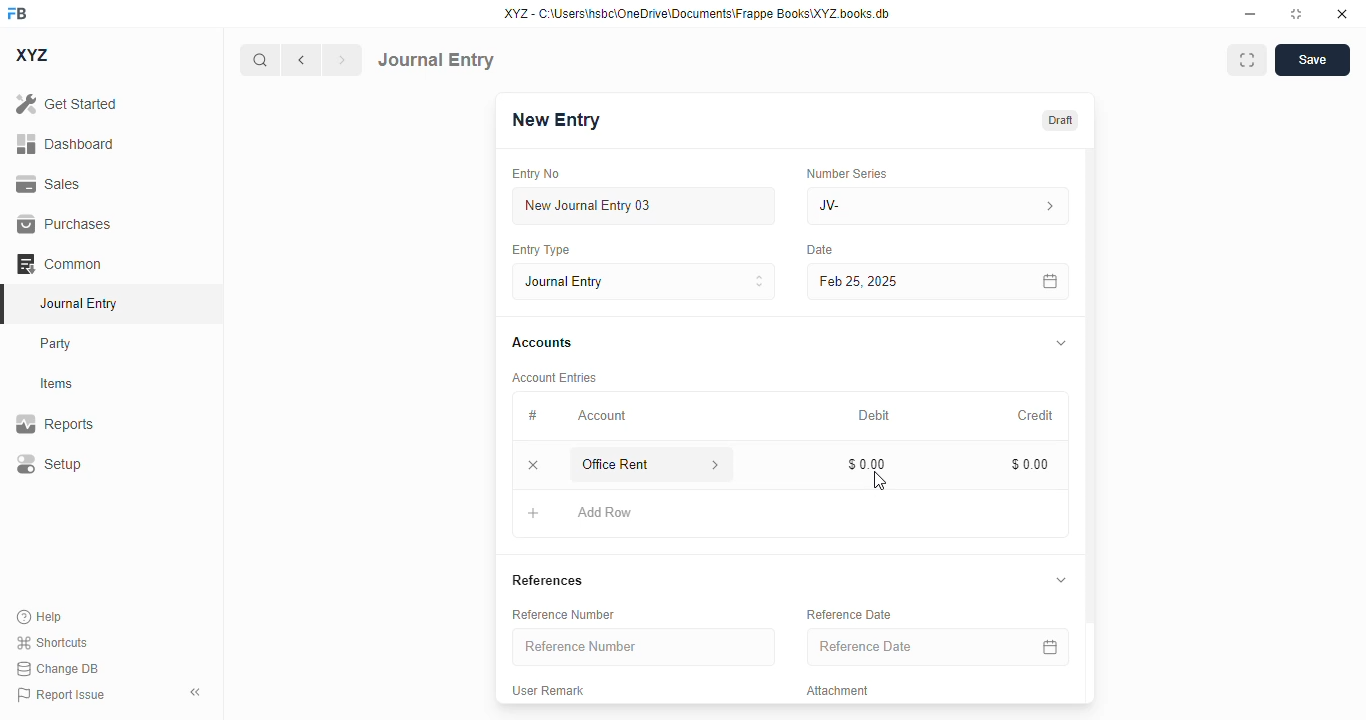  What do you see at coordinates (1031, 464) in the screenshot?
I see `$0.00` at bounding box center [1031, 464].